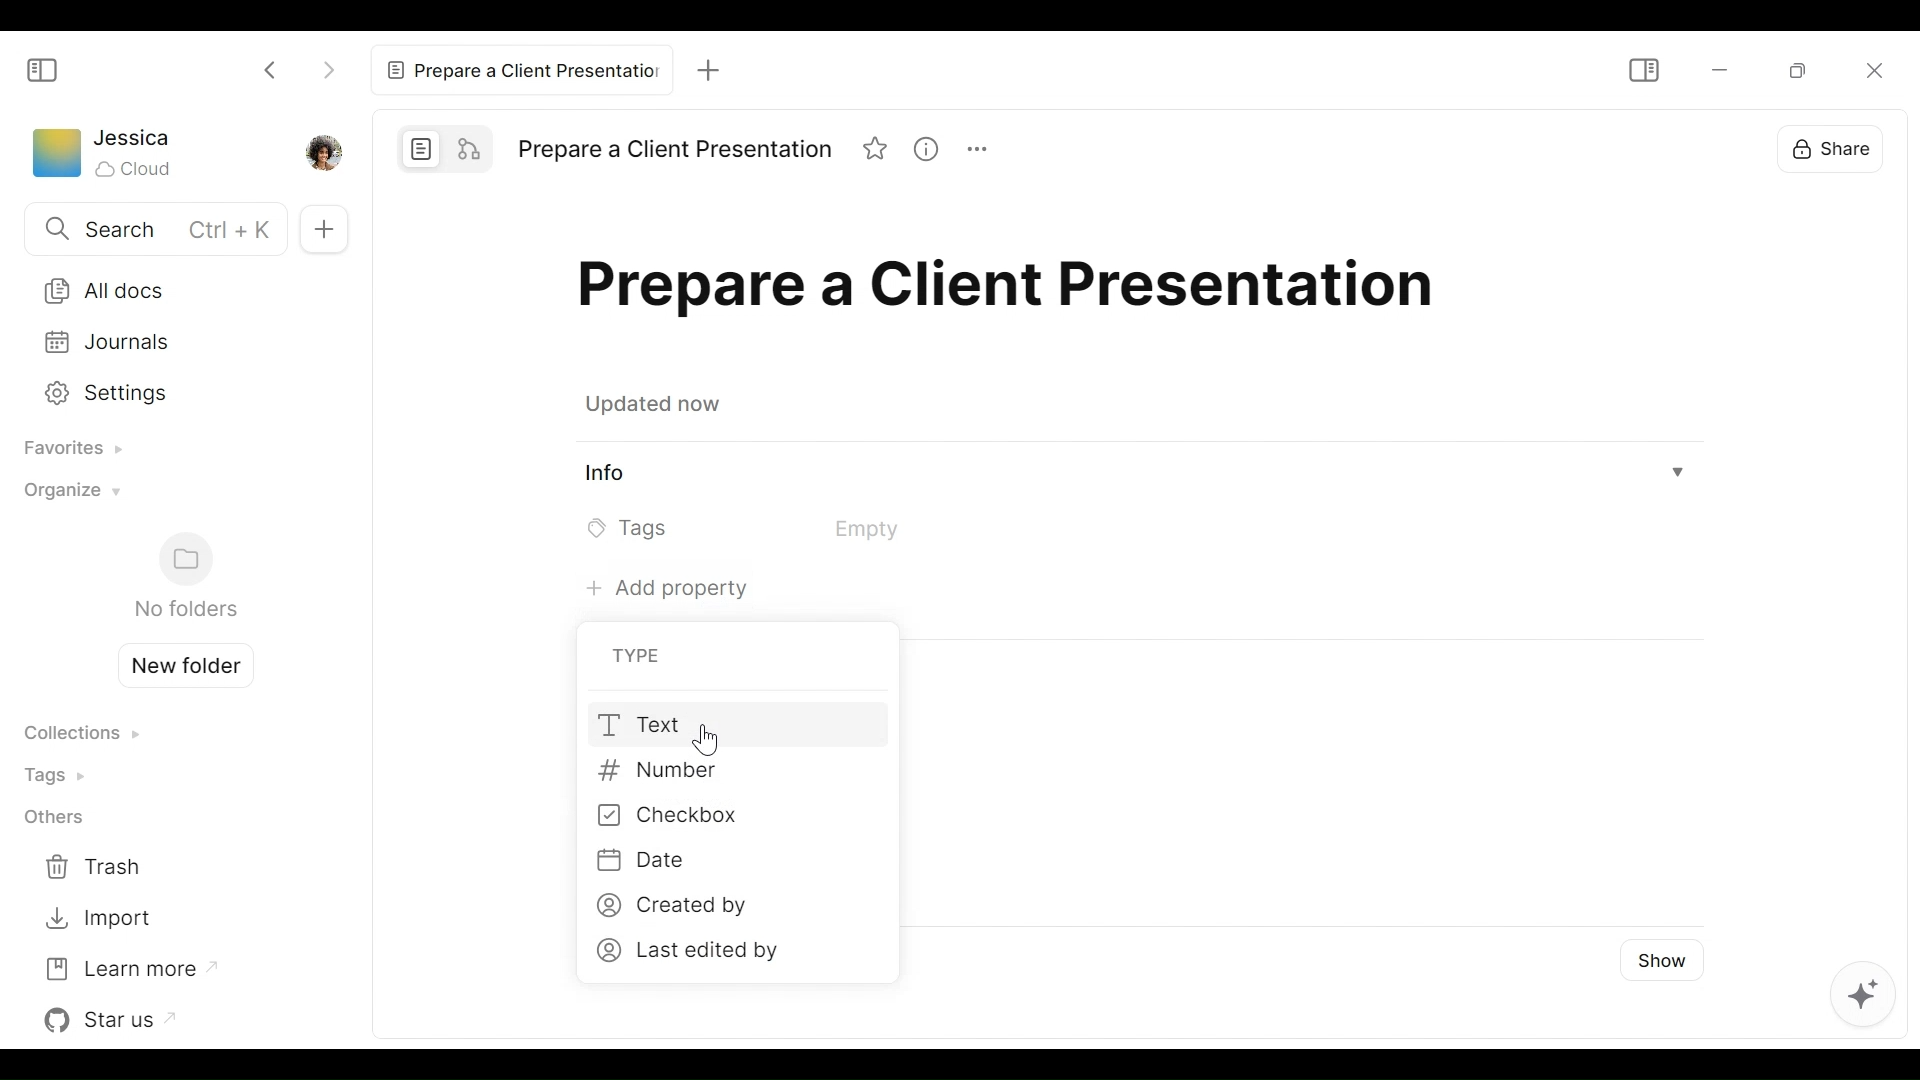  Describe the element at coordinates (55, 157) in the screenshot. I see `Workspace` at that location.